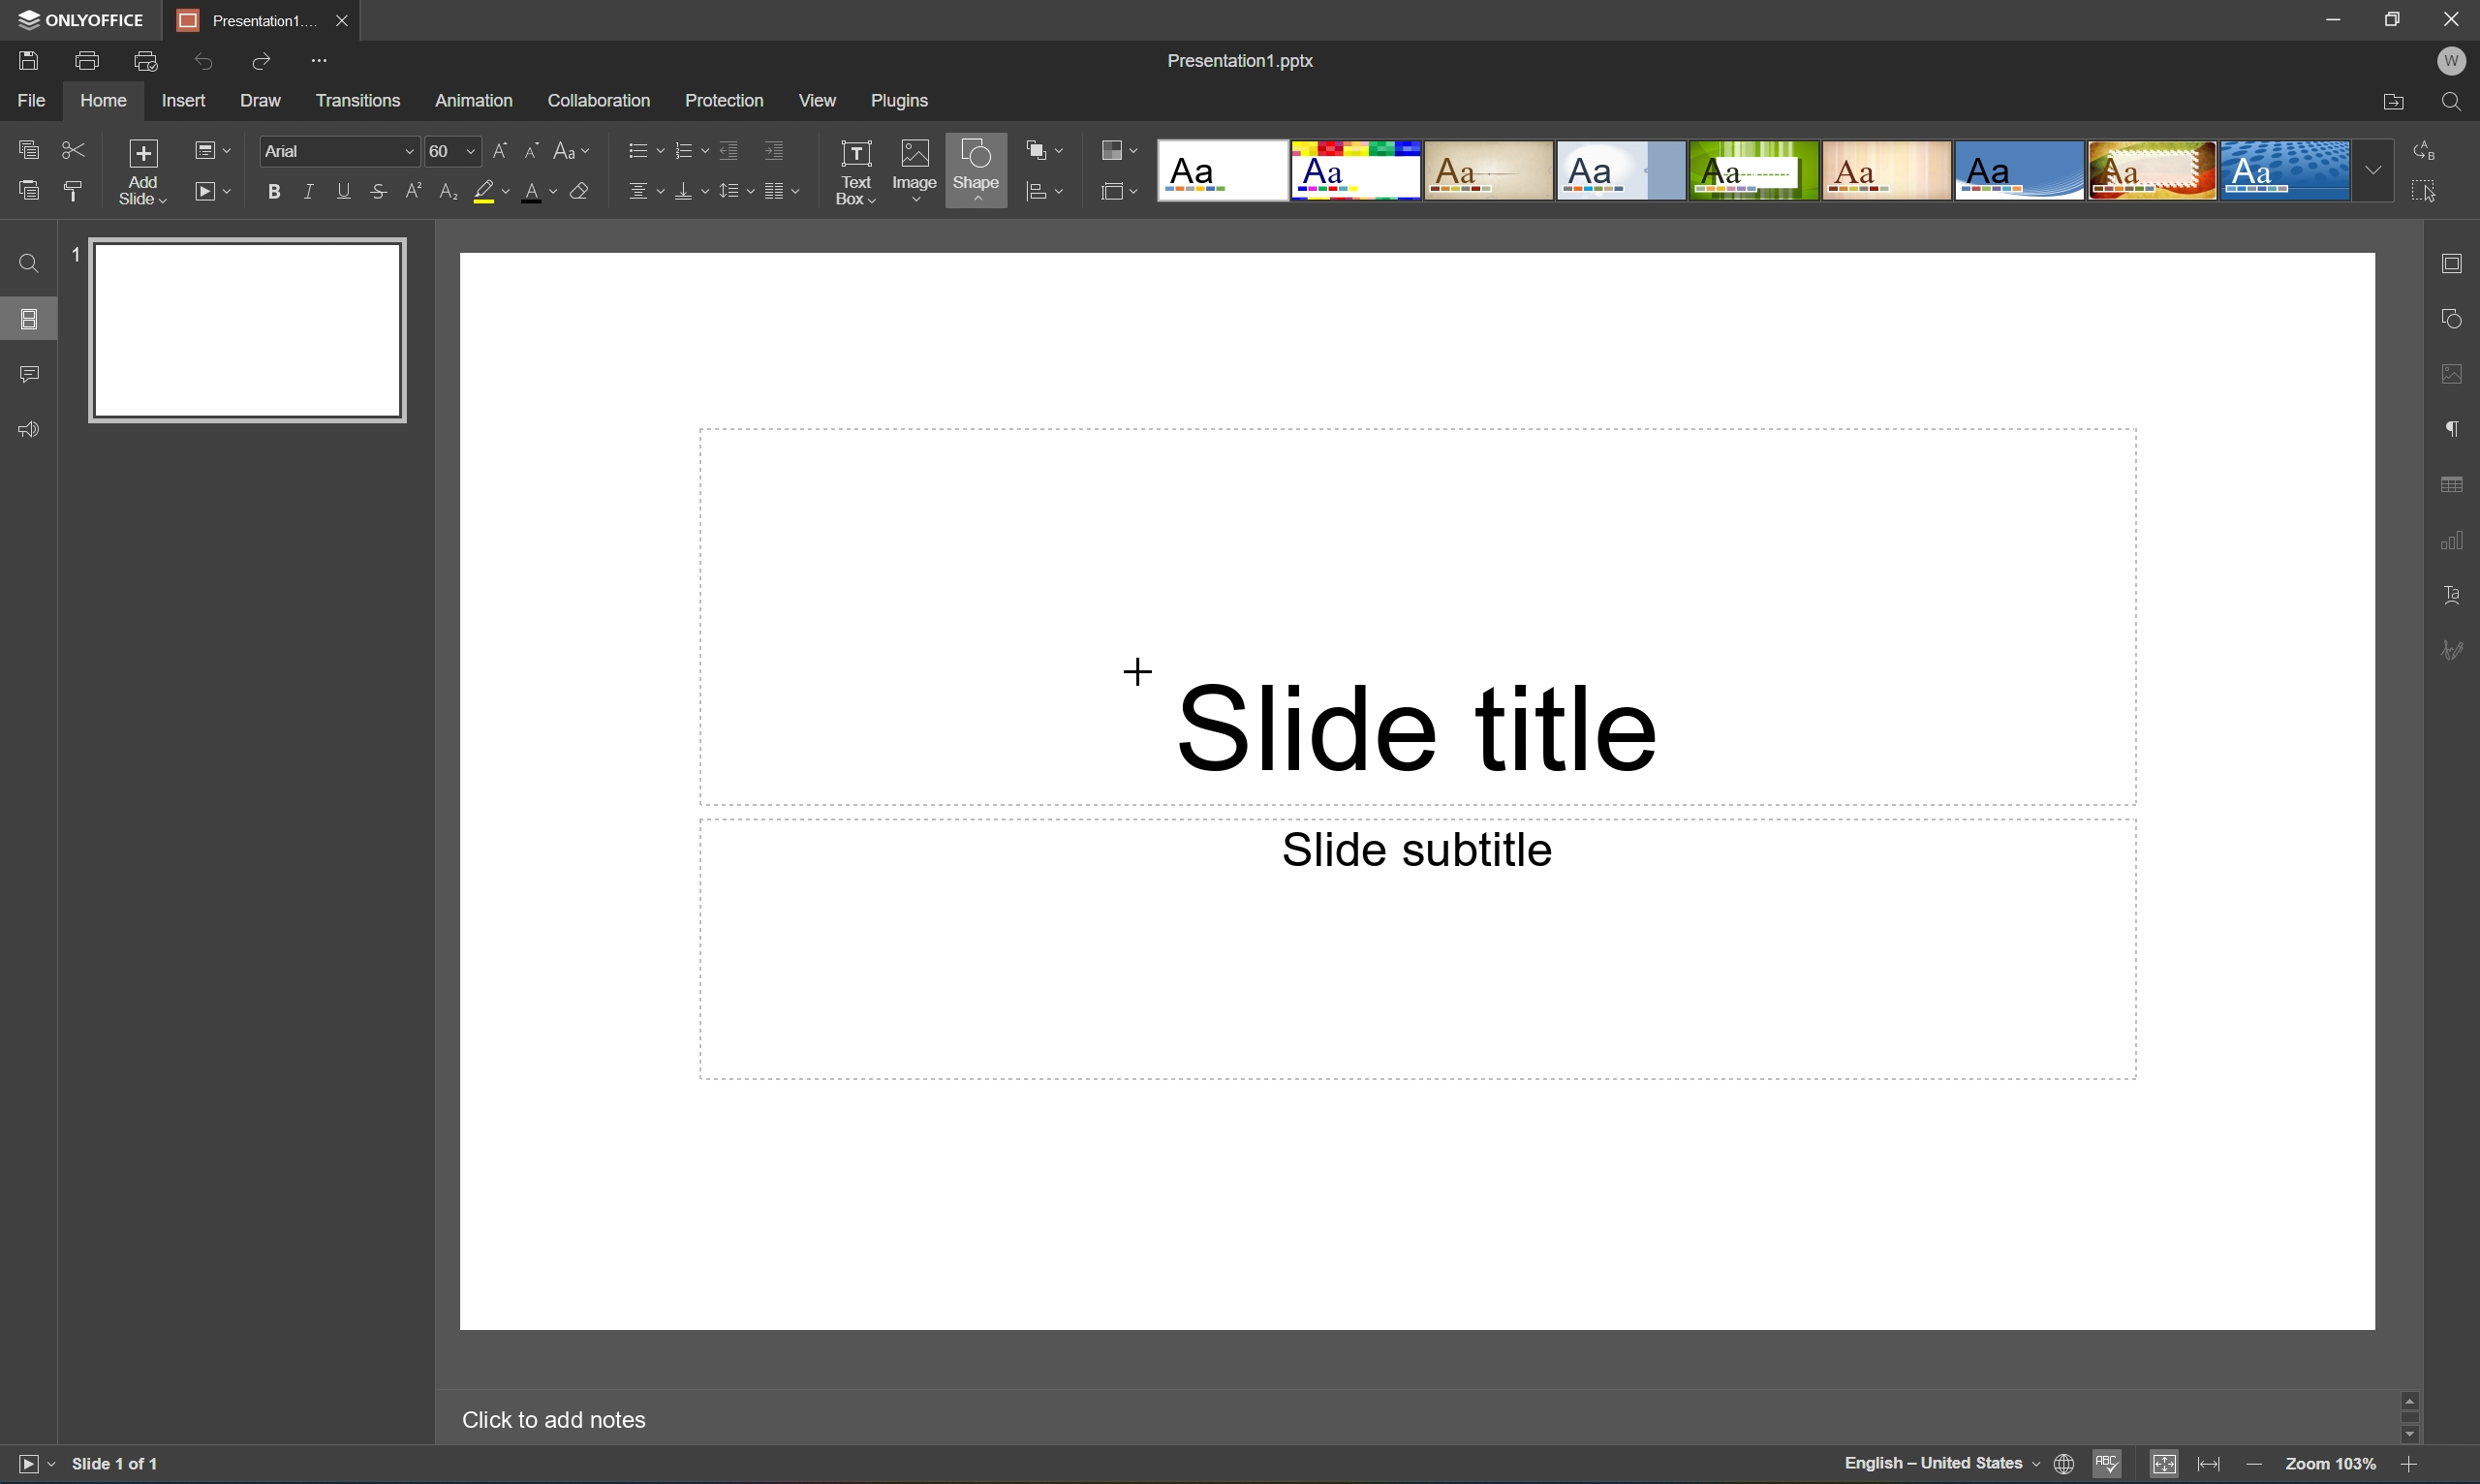  Describe the element at coordinates (37, 102) in the screenshot. I see `File` at that location.